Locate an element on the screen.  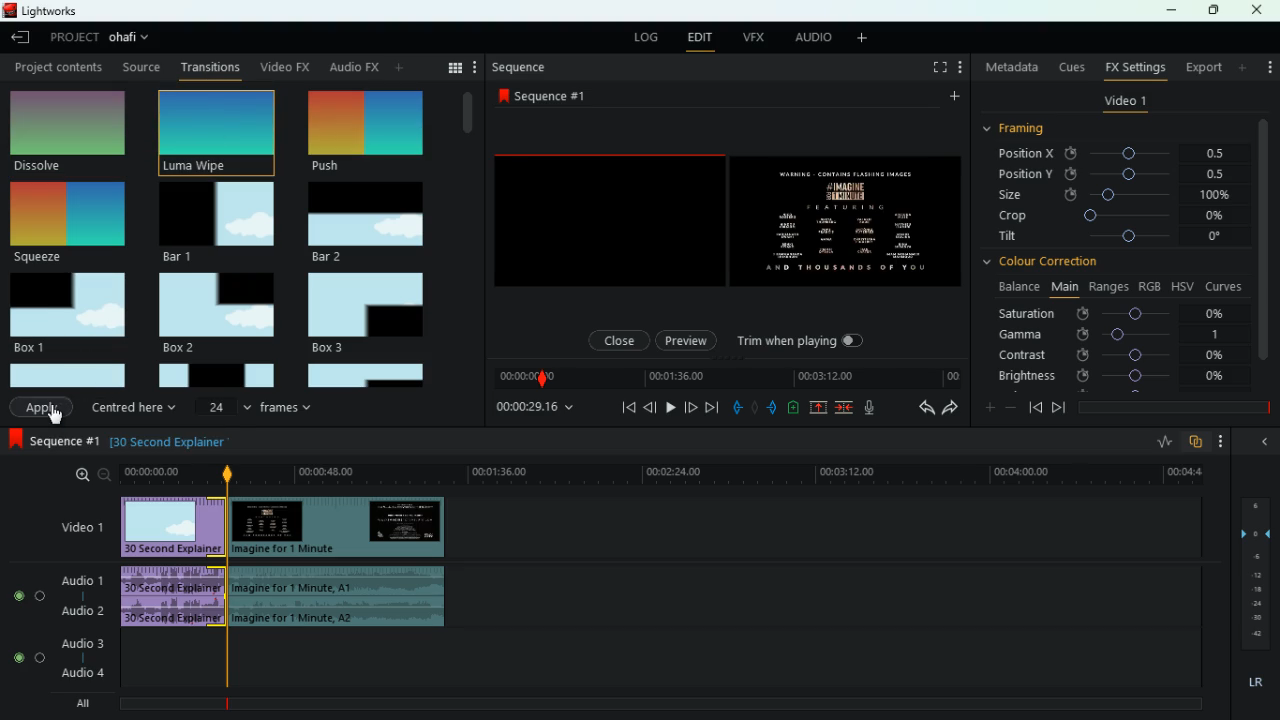
beggining is located at coordinates (622, 407).